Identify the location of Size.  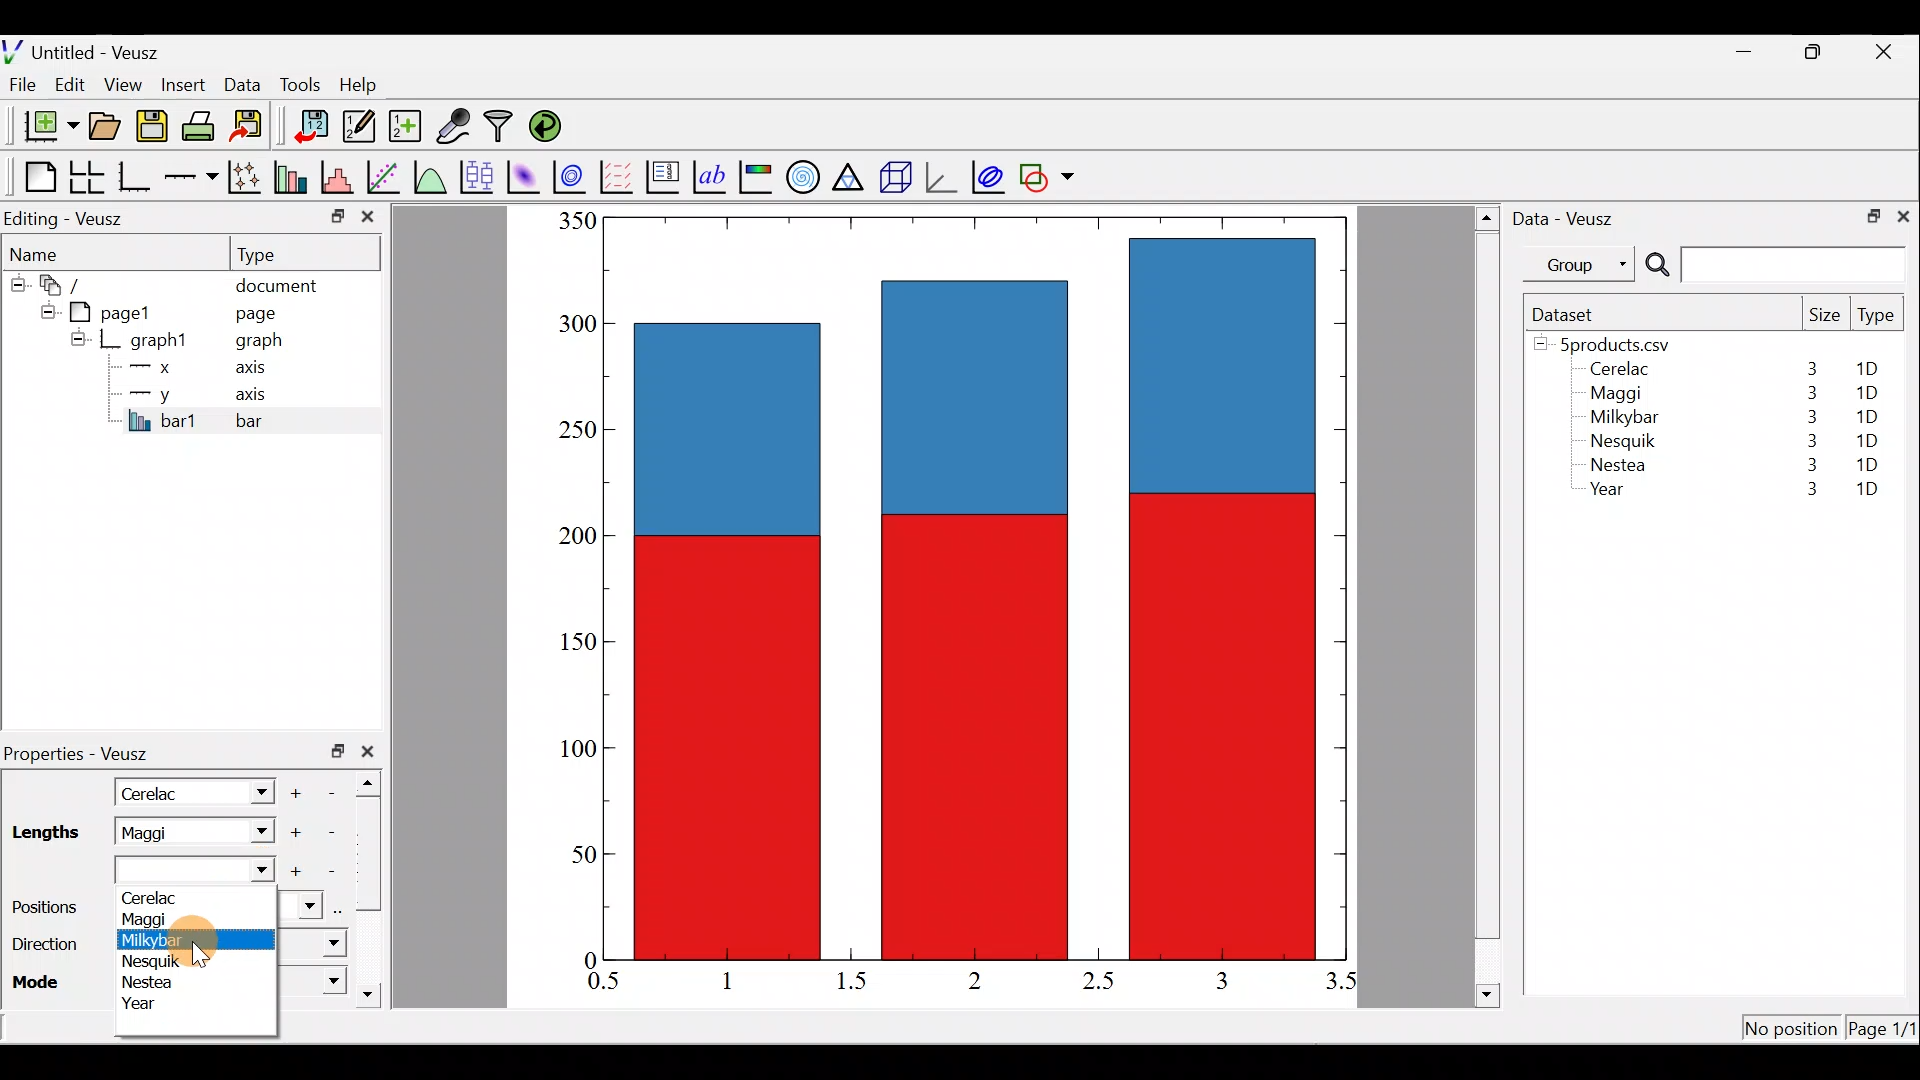
(1824, 316).